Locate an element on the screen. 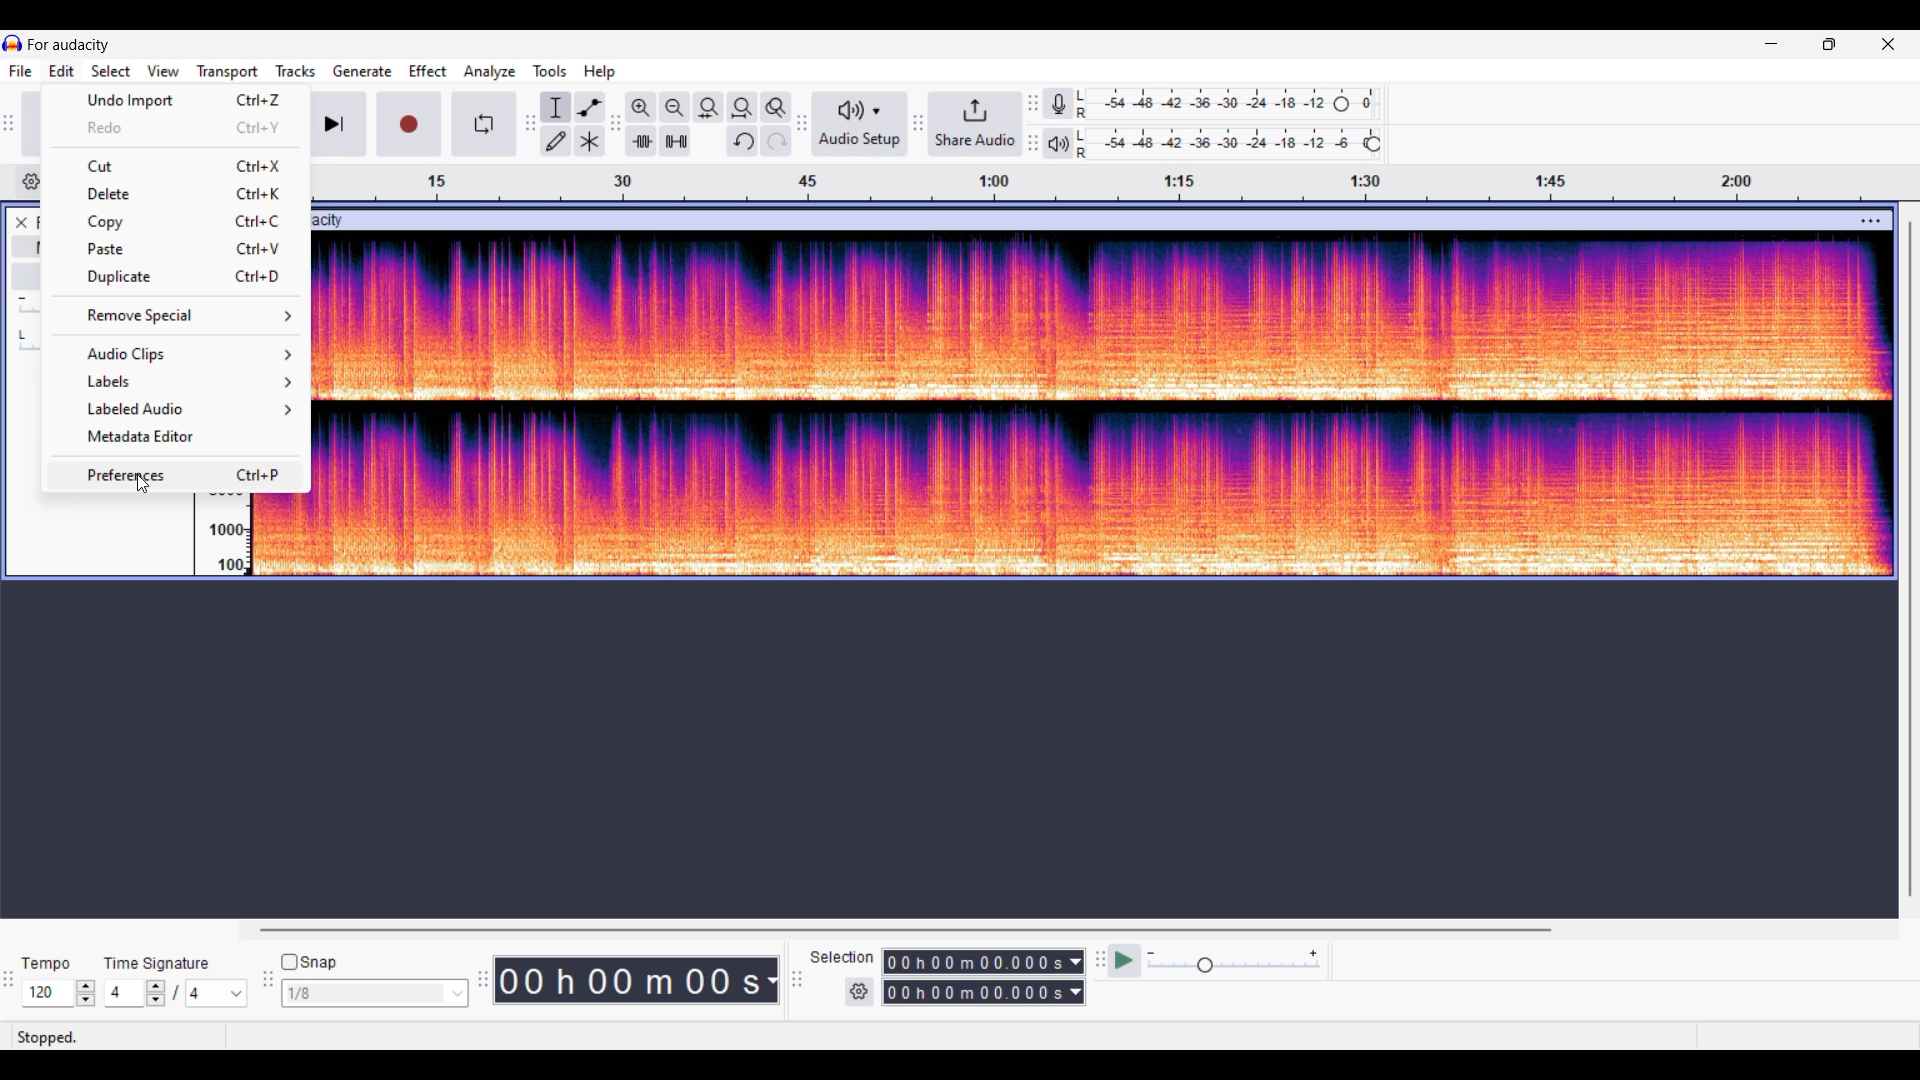 The image size is (1920, 1080). Fit selection to width is located at coordinates (710, 108).